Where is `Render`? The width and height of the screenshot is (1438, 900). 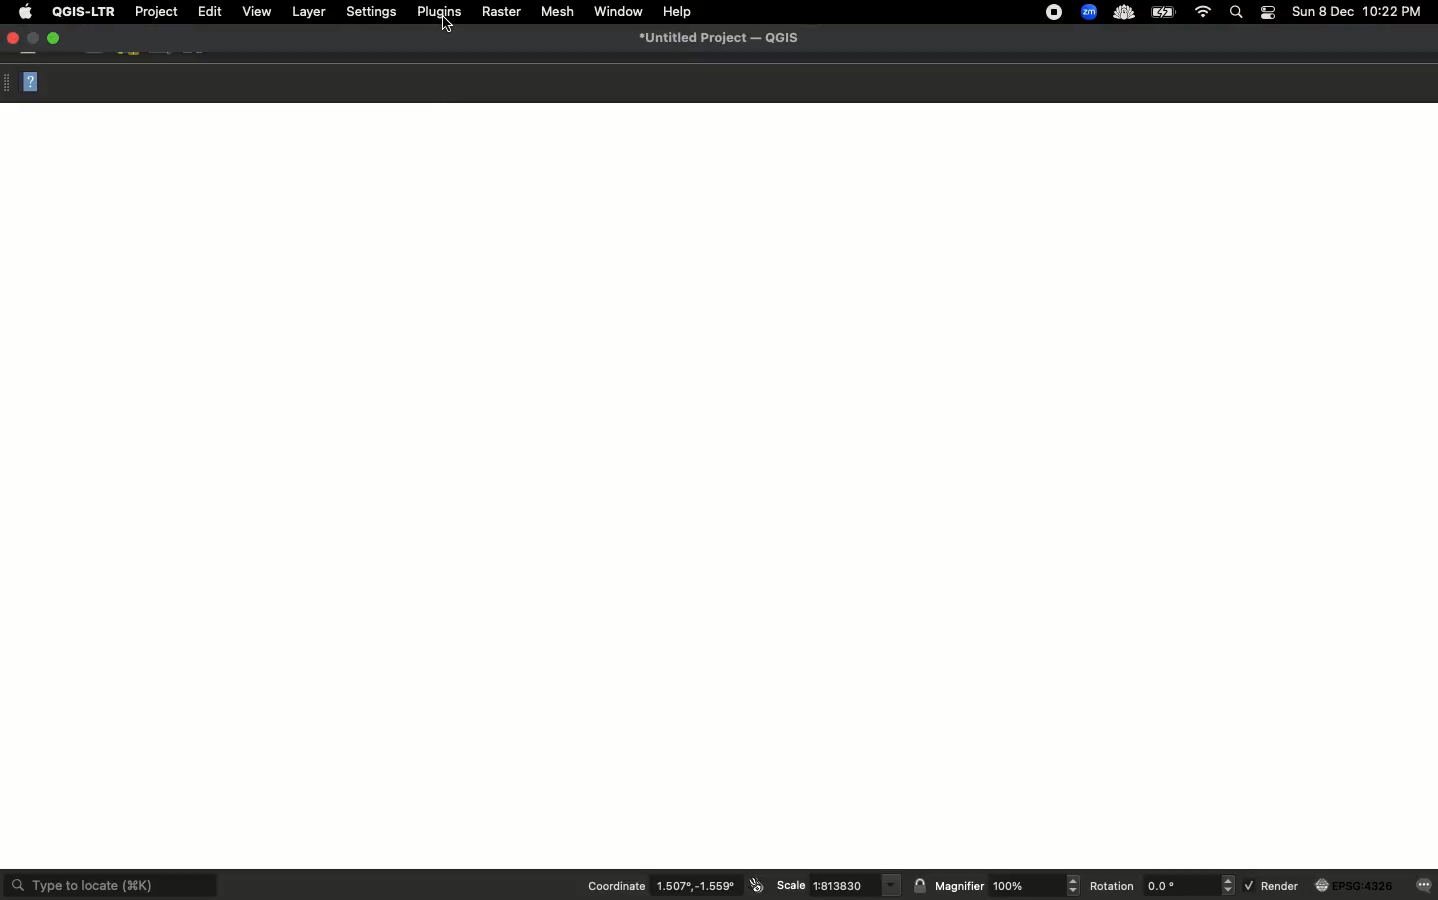 Render is located at coordinates (1272, 884).